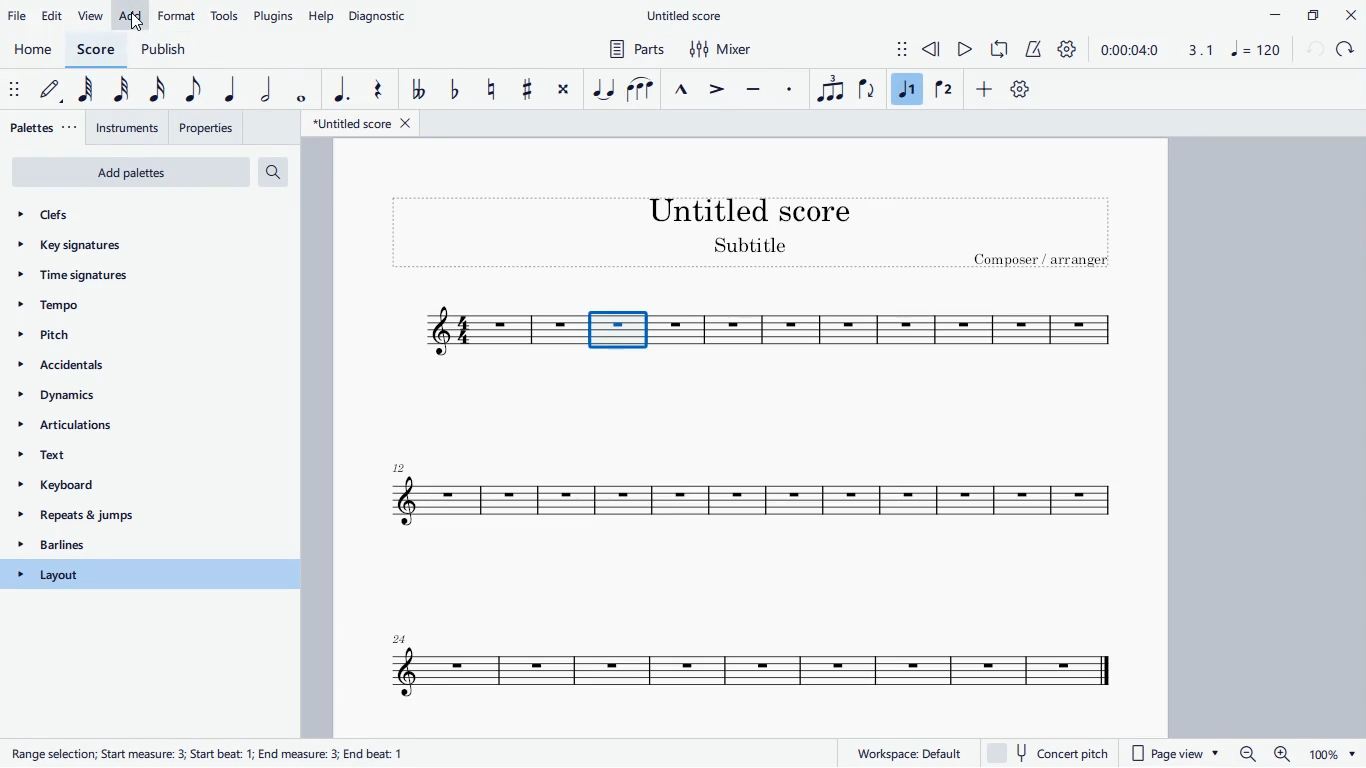 Image resolution: width=1366 pixels, height=768 pixels. Describe the element at coordinates (226, 14) in the screenshot. I see `tools` at that location.